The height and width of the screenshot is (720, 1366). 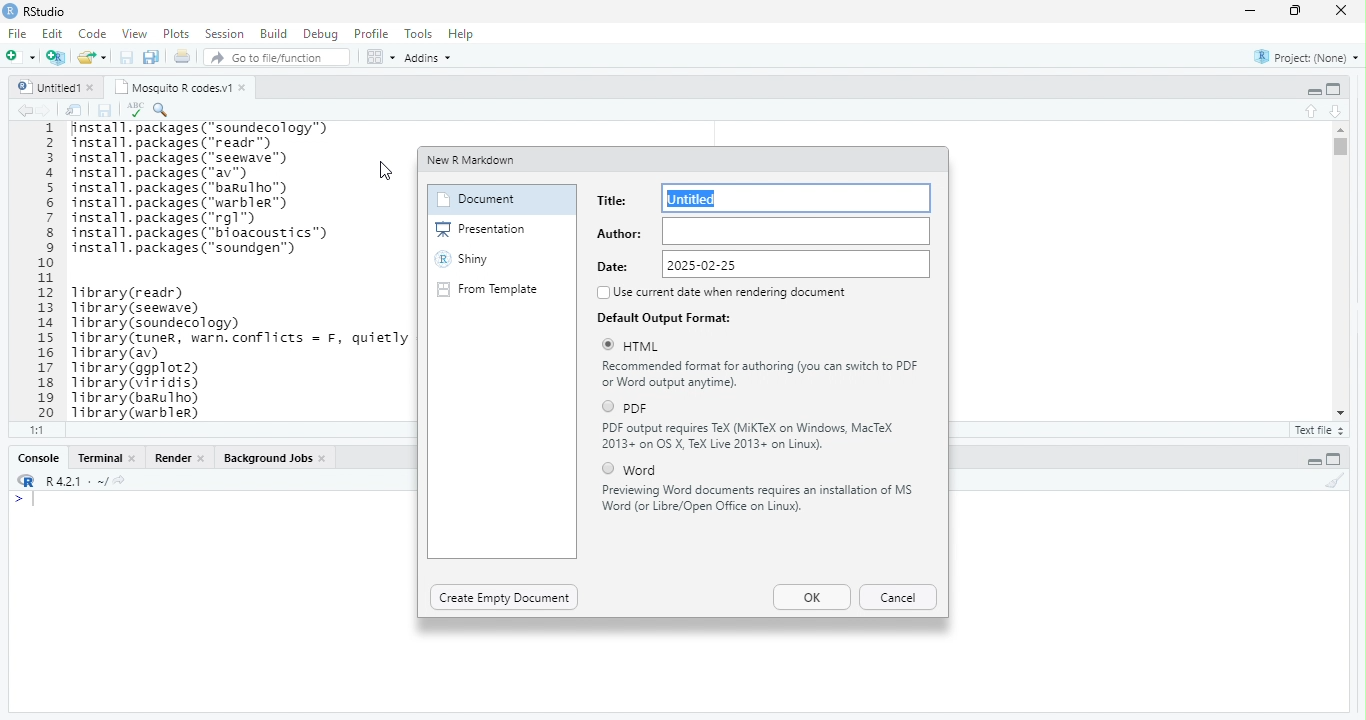 I want to click on Addins, so click(x=429, y=59).